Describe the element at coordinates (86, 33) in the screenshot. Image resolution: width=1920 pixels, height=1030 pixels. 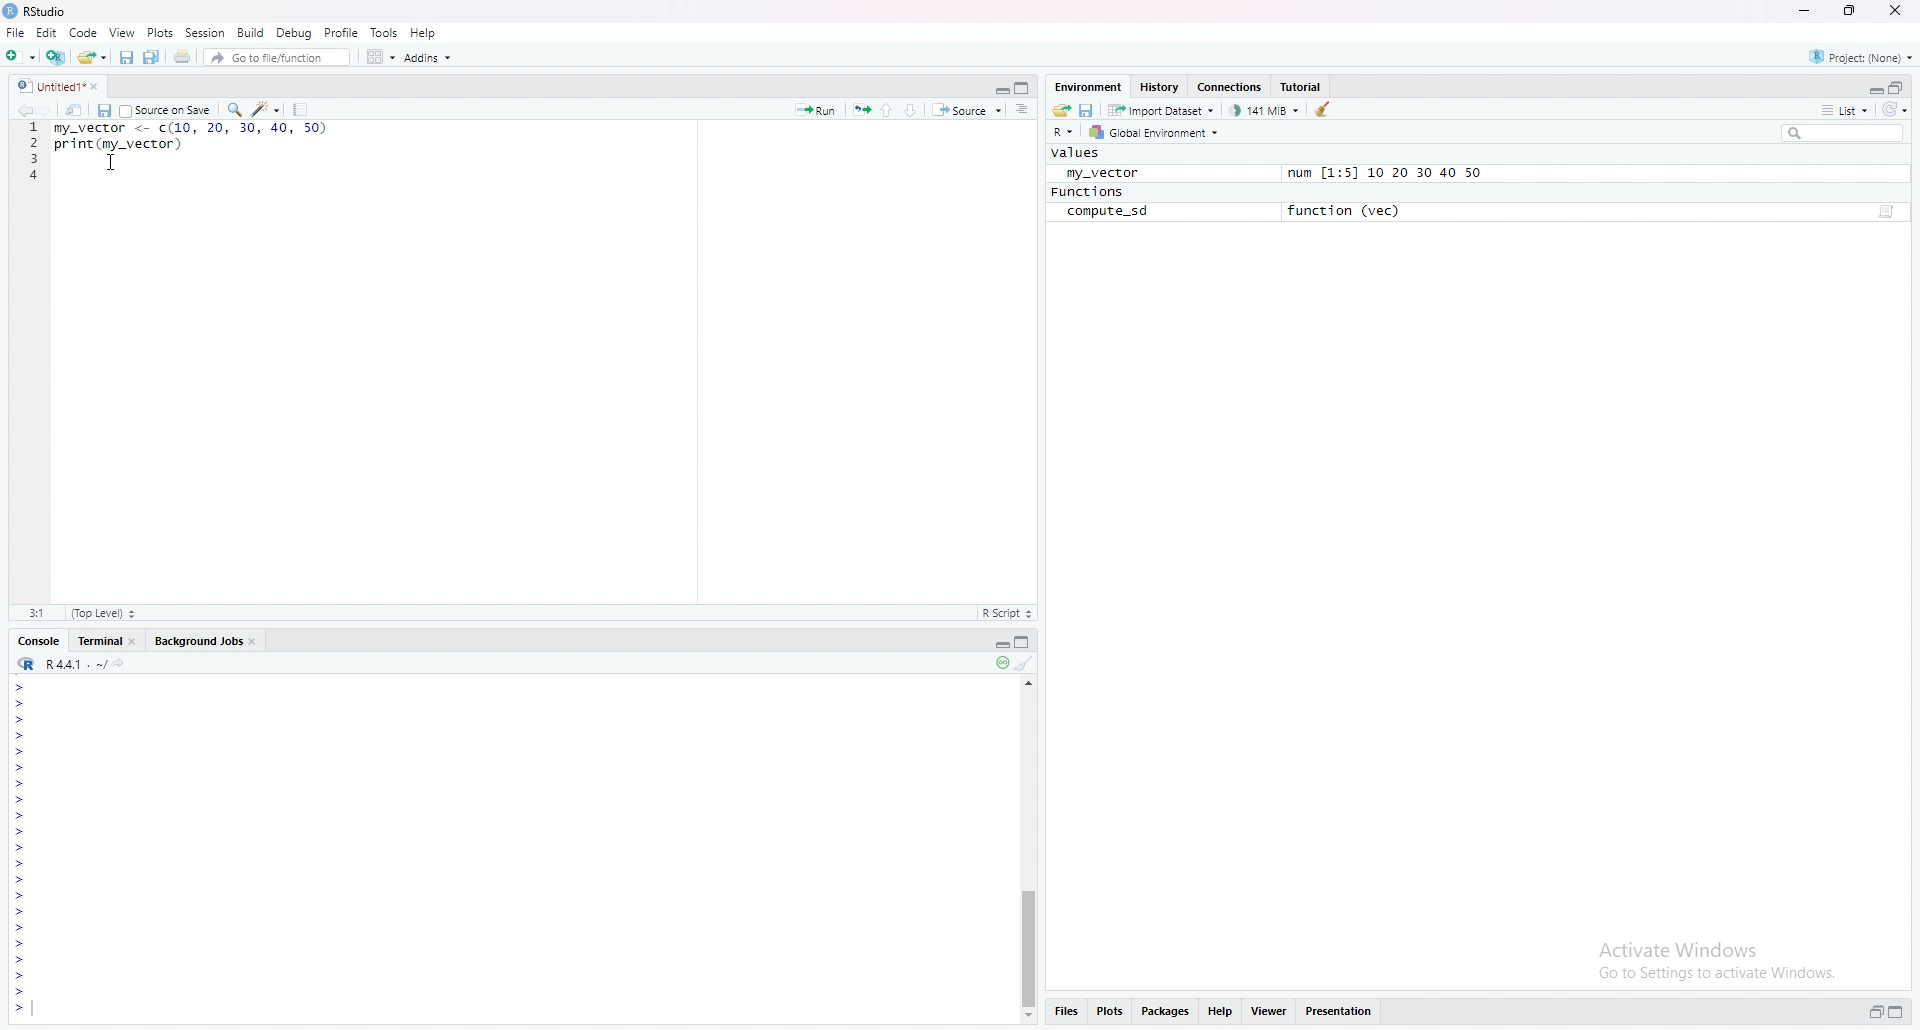
I see `Code` at that location.